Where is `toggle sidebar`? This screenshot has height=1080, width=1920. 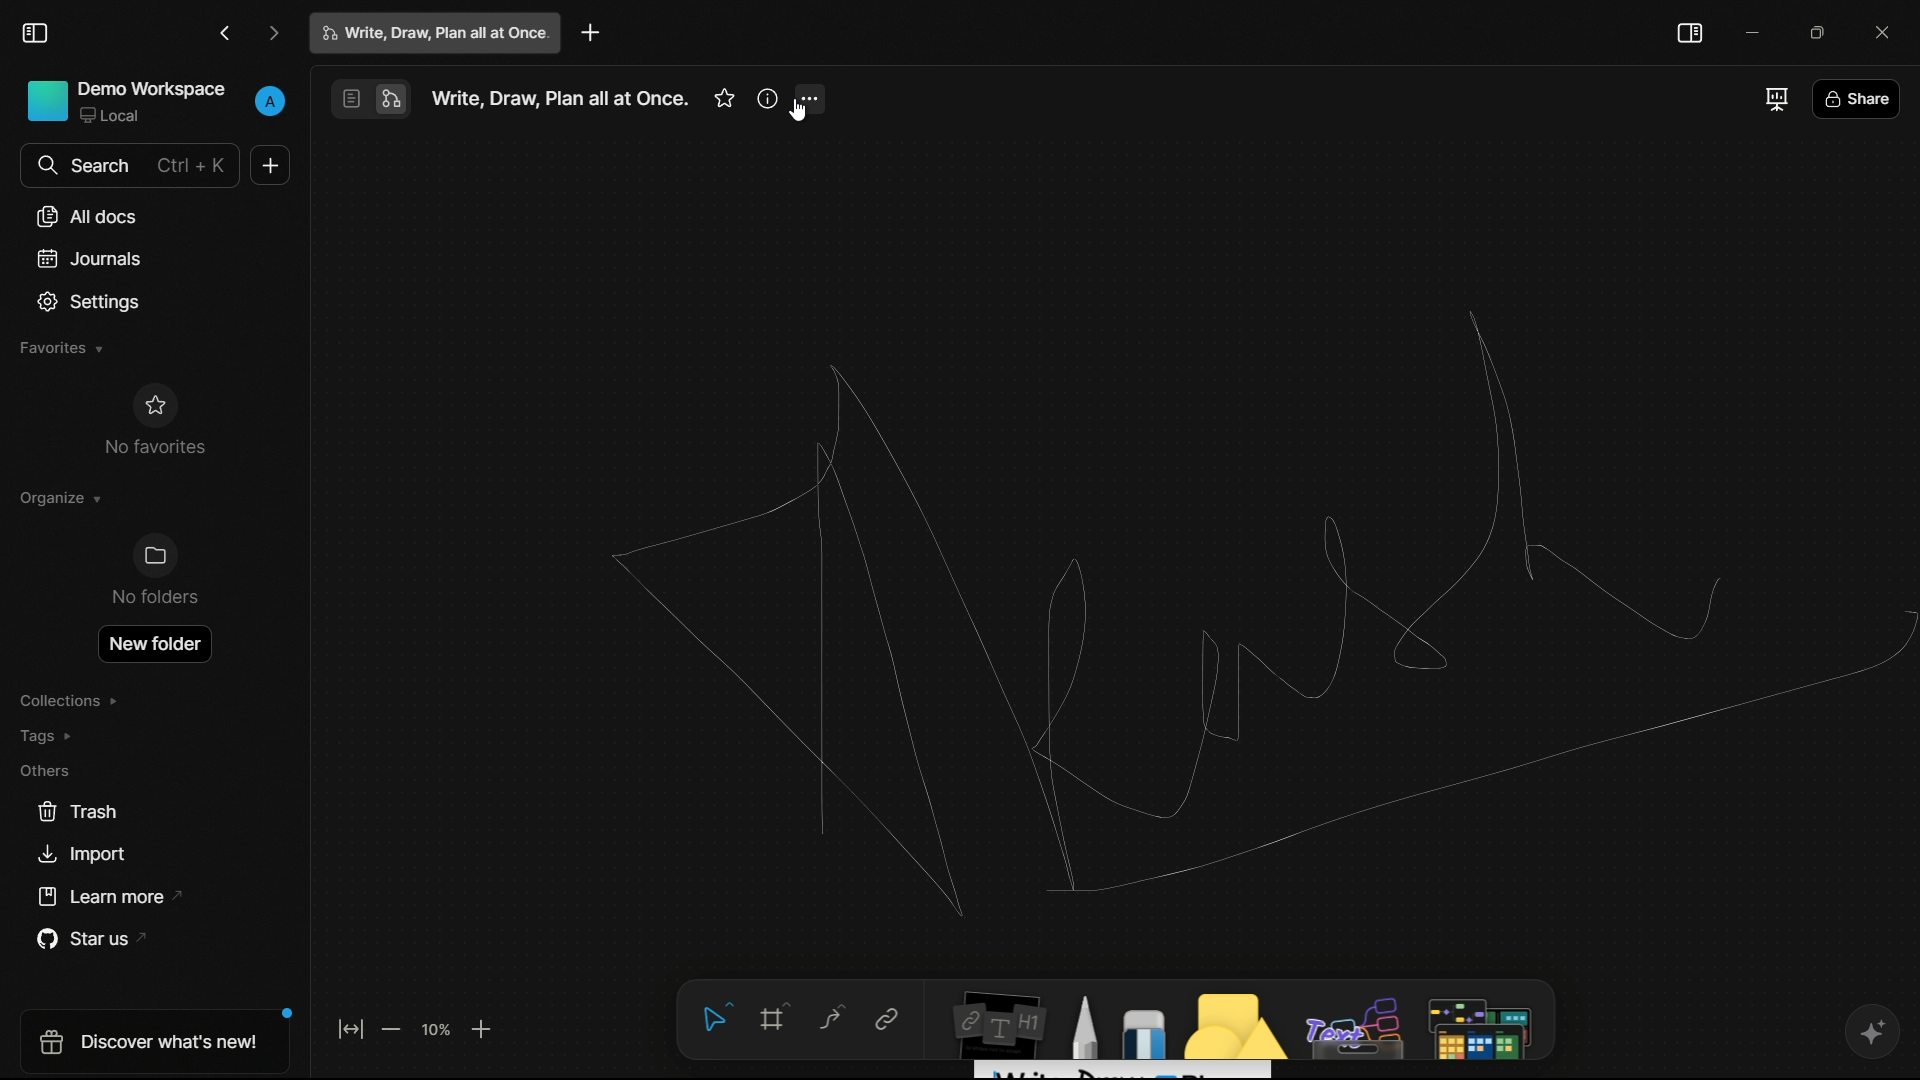
toggle sidebar is located at coordinates (1688, 35).